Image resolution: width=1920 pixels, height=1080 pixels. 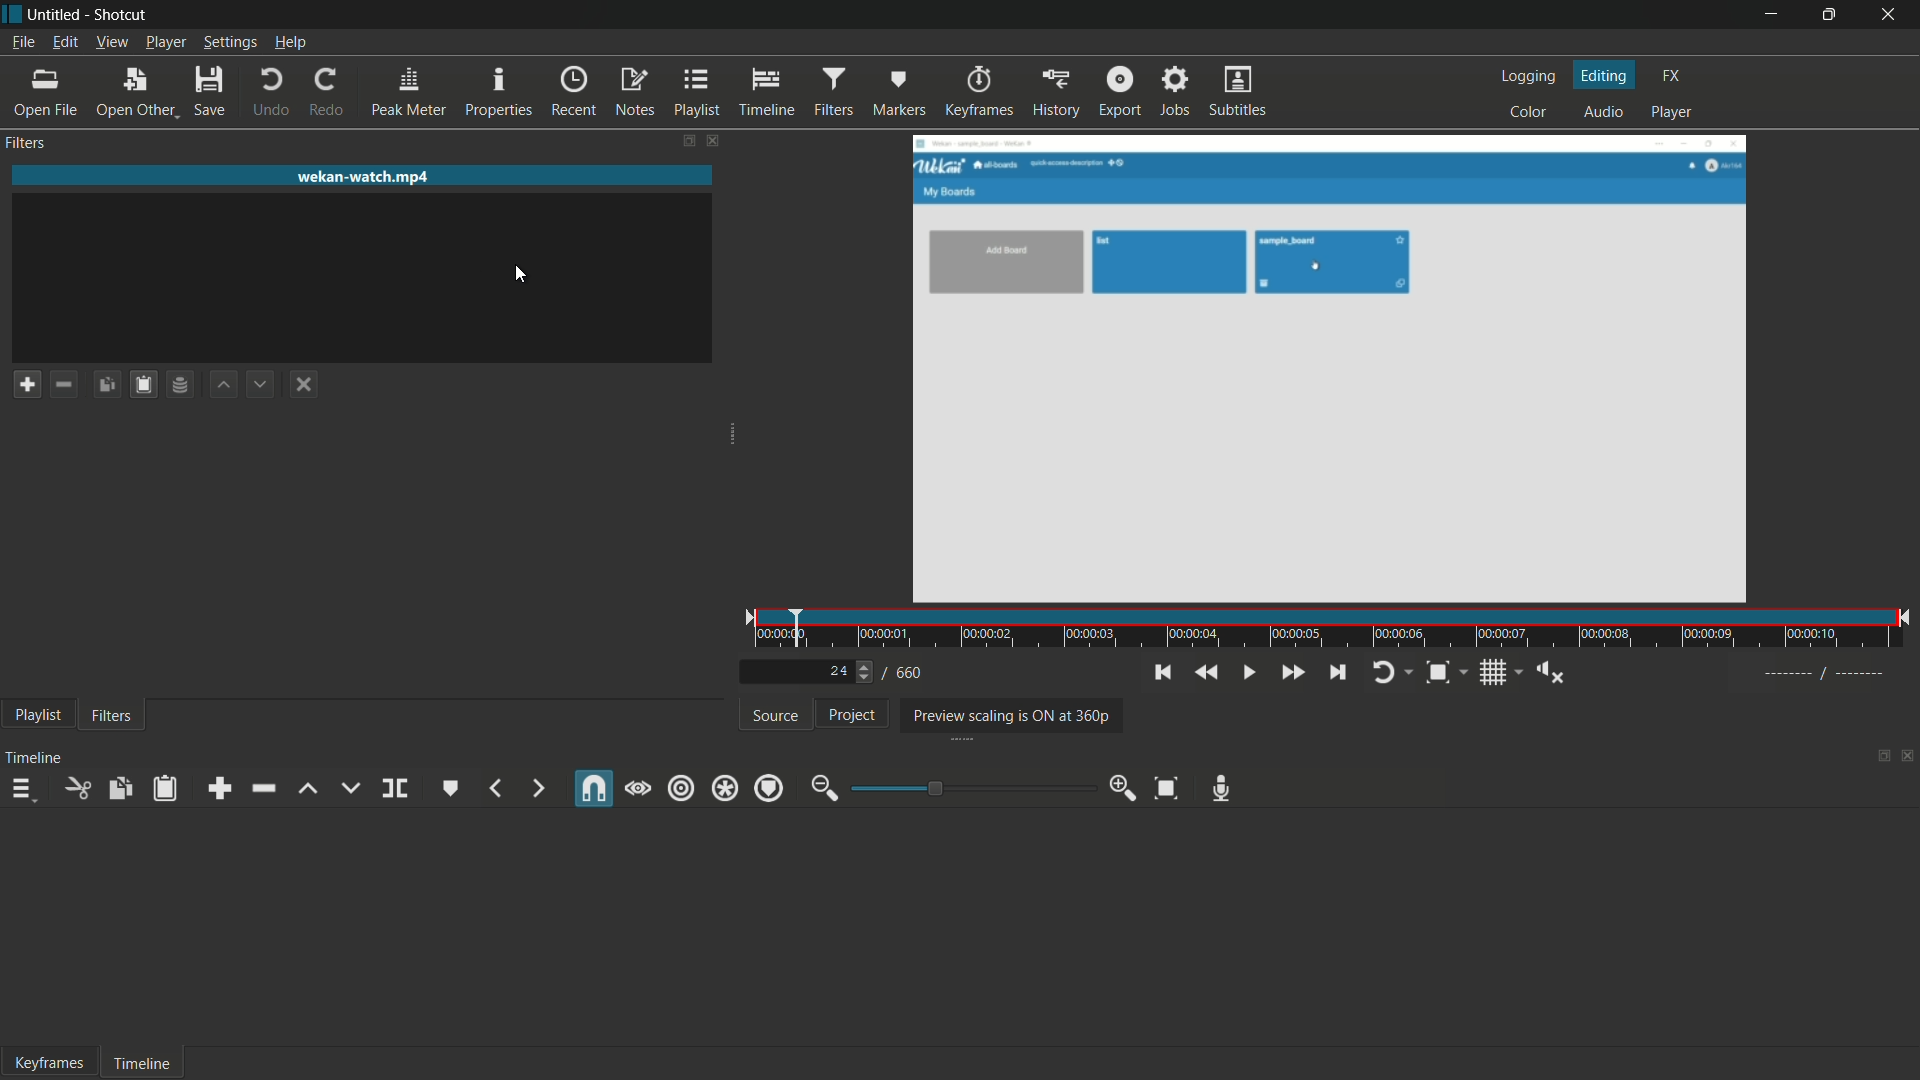 What do you see at coordinates (1771, 14) in the screenshot?
I see `minimize` at bounding box center [1771, 14].